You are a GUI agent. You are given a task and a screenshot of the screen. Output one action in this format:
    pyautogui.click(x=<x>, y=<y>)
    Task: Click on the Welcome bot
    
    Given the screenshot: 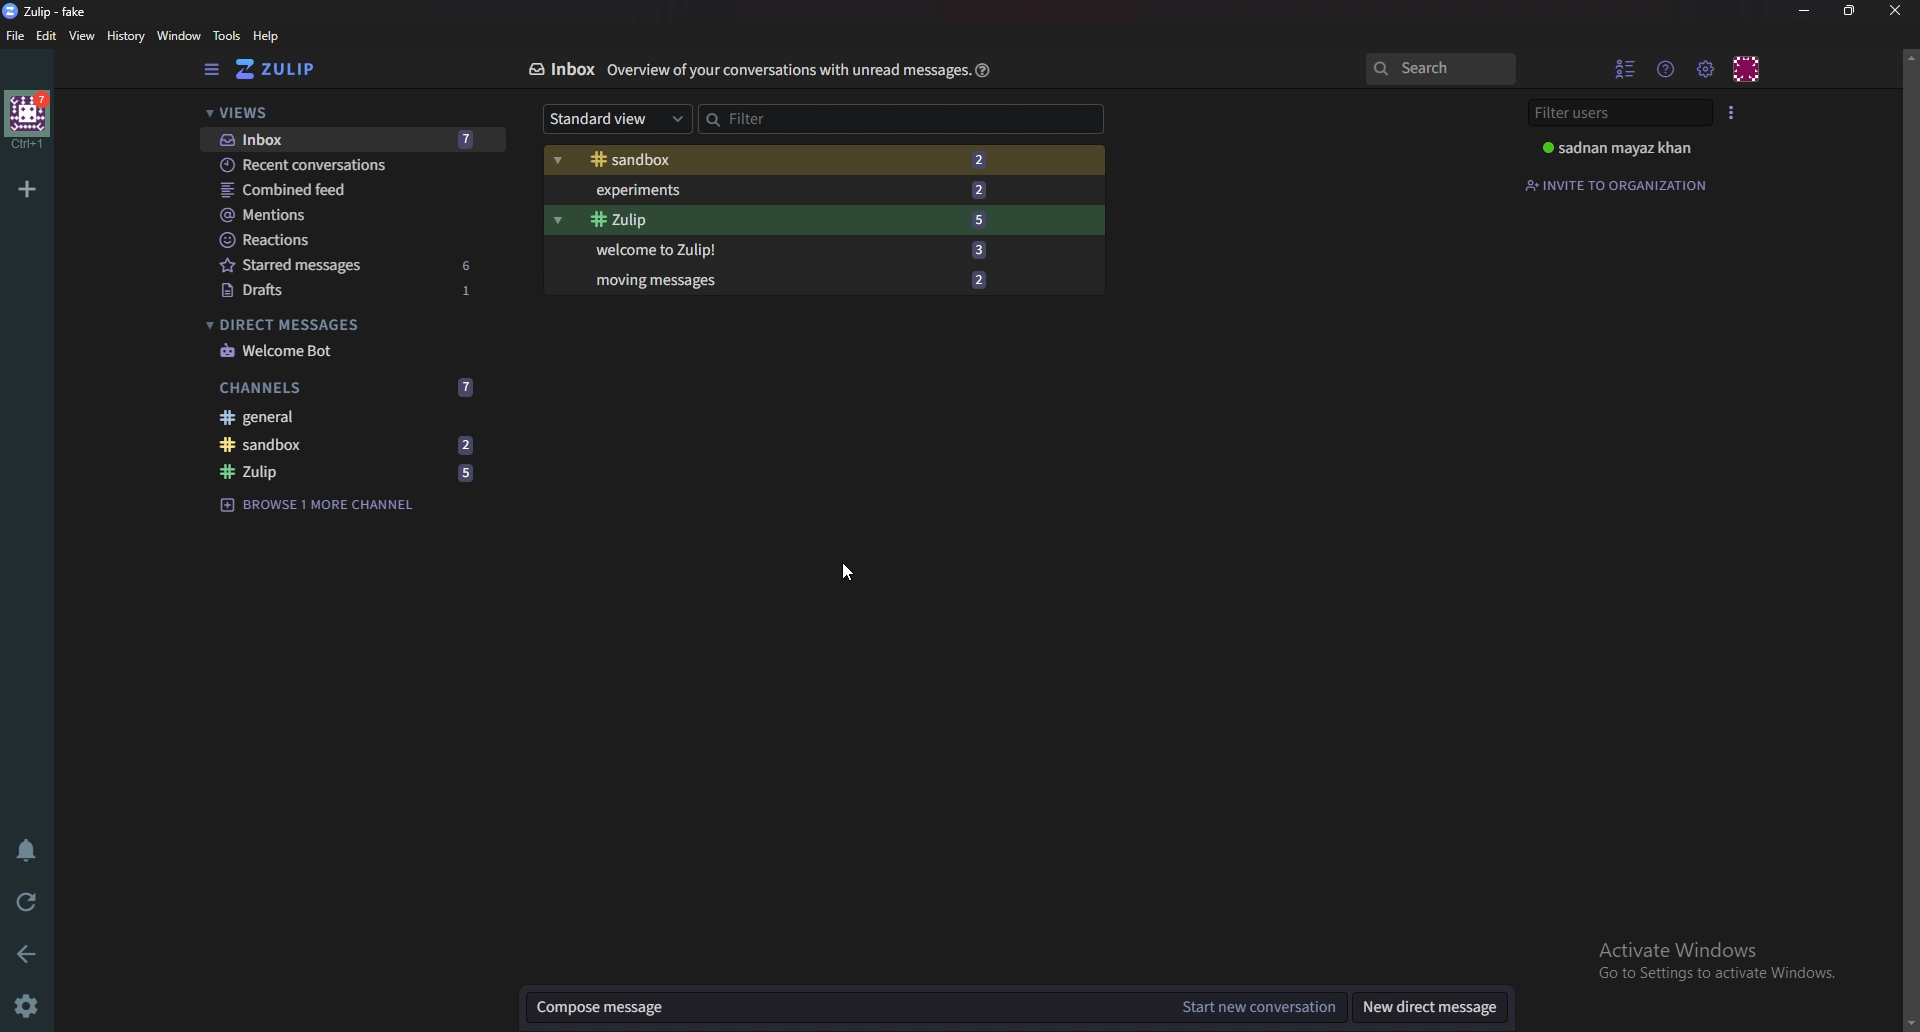 What is the action you would take?
    pyautogui.click(x=348, y=350)
    